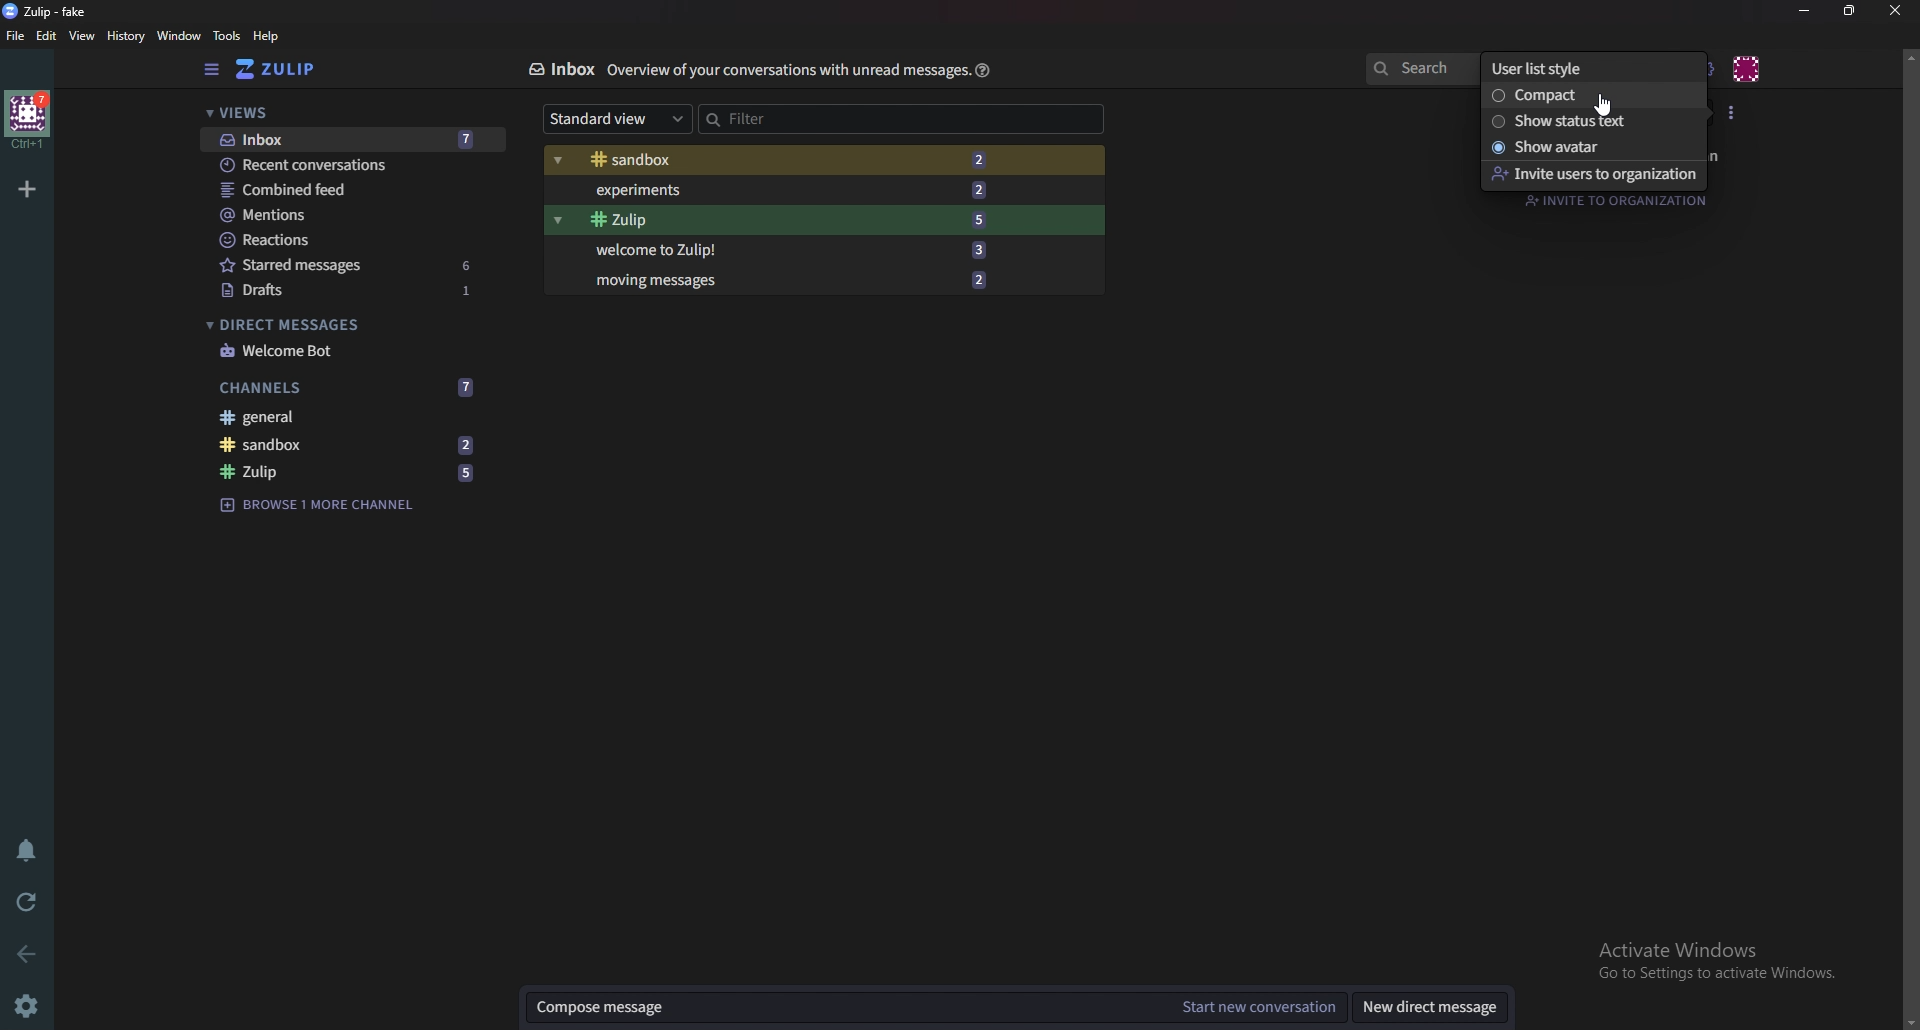 The width and height of the screenshot is (1920, 1030). What do you see at coordinates (1436, 1007) in the screenshot?
I see `New direct message` at bounding box center [1436, 1007].